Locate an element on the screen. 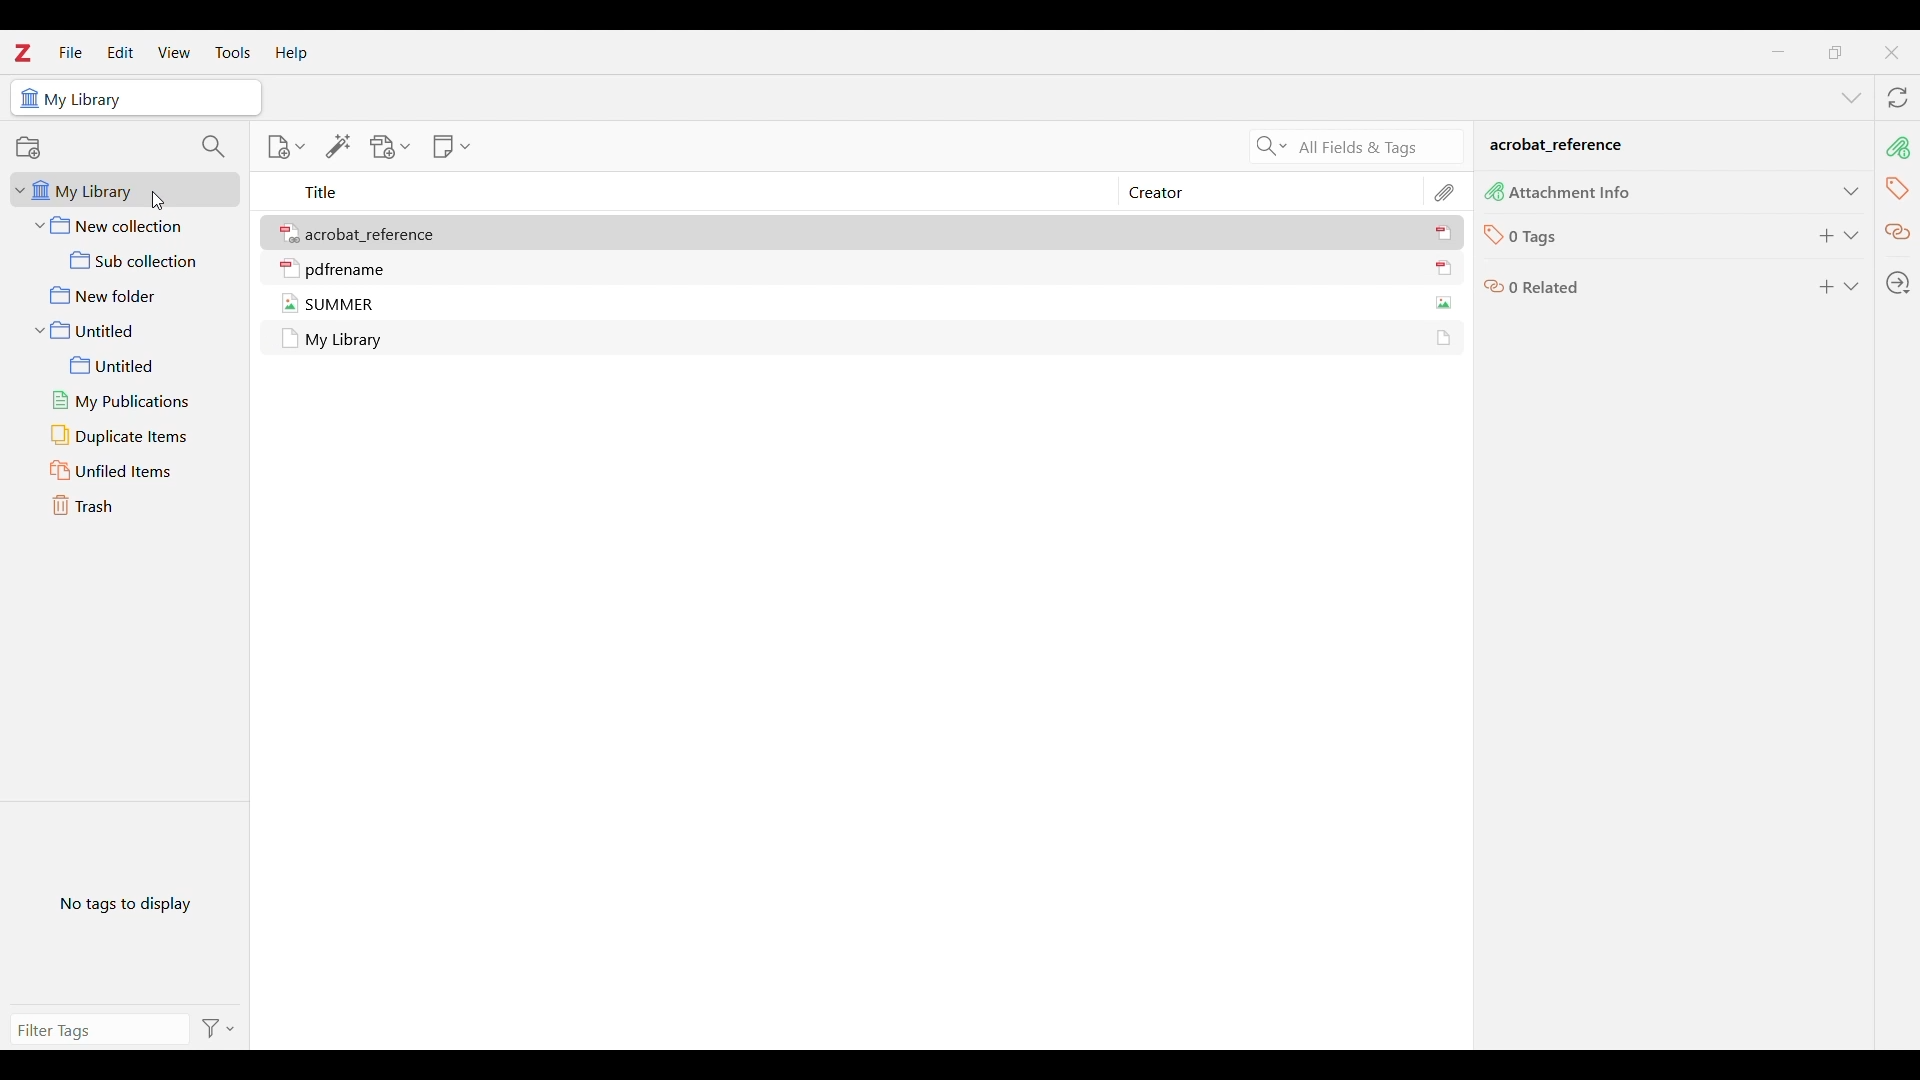  Add to Related is located at coordinates (1828, 287).